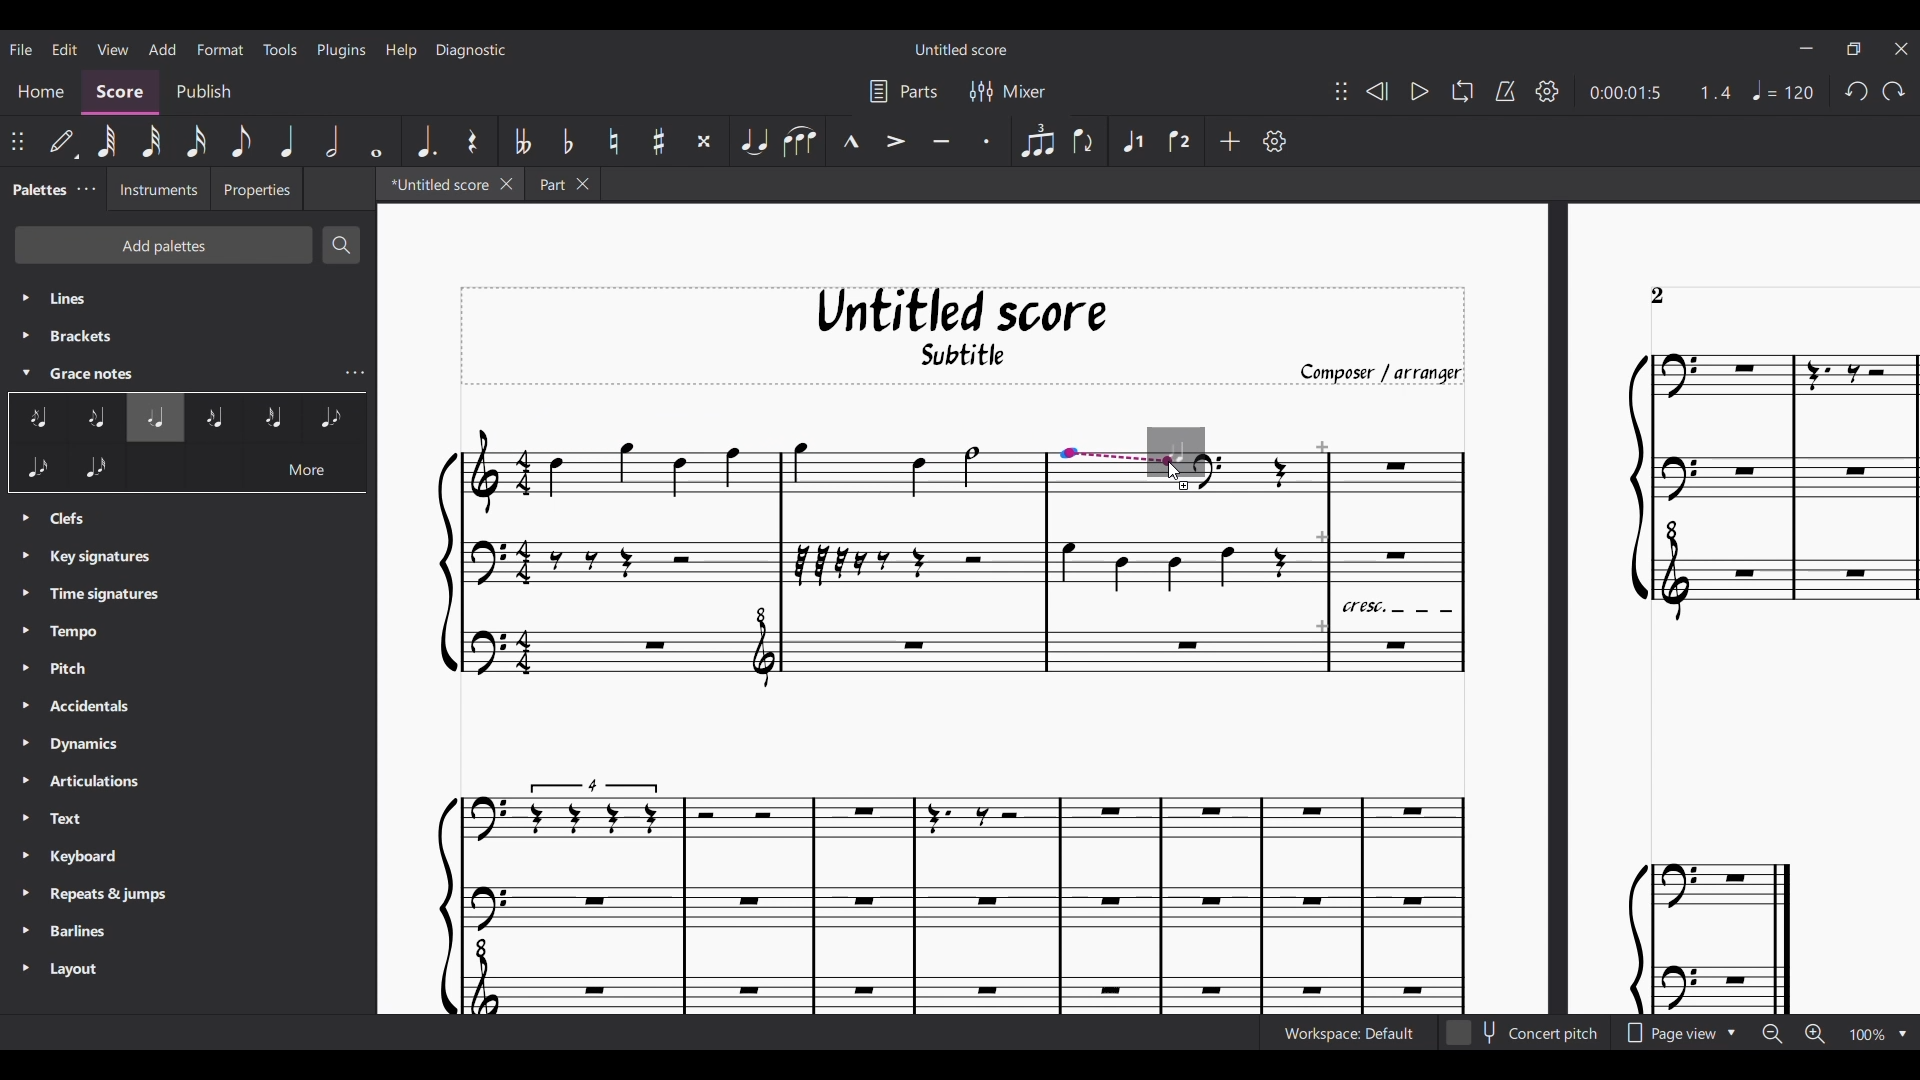  I want to click on Staccato, so click(988, 140).